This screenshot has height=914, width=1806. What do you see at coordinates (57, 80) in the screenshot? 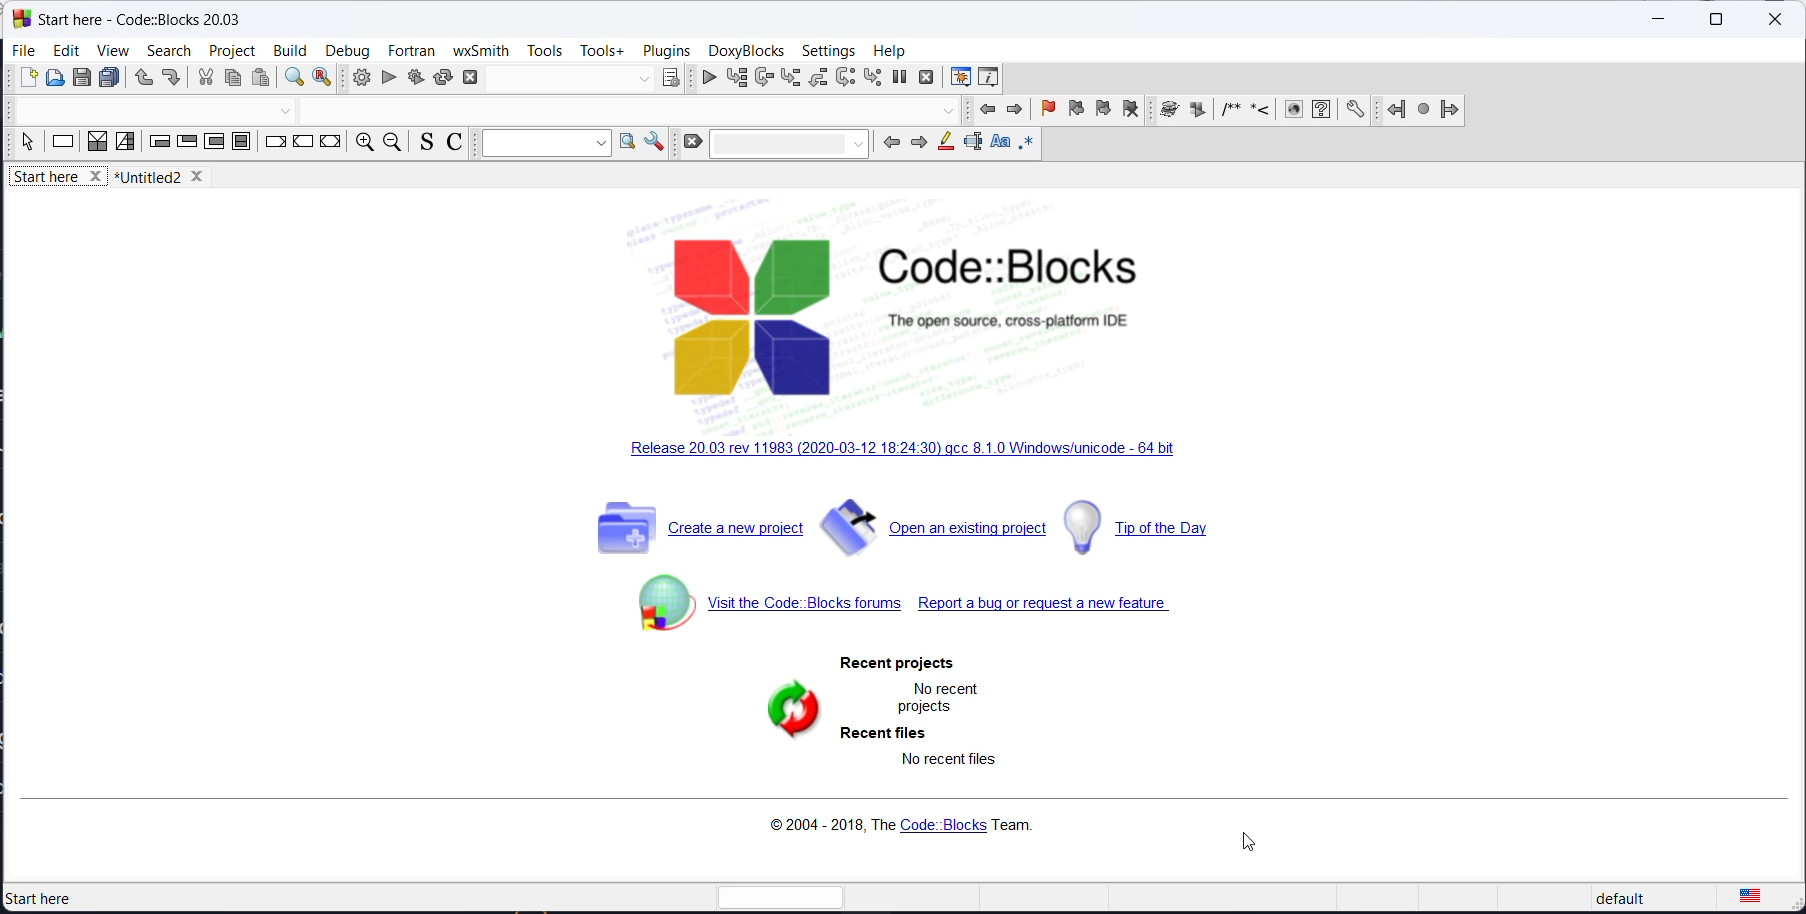
I see `open` at bounding box center [57, 80].